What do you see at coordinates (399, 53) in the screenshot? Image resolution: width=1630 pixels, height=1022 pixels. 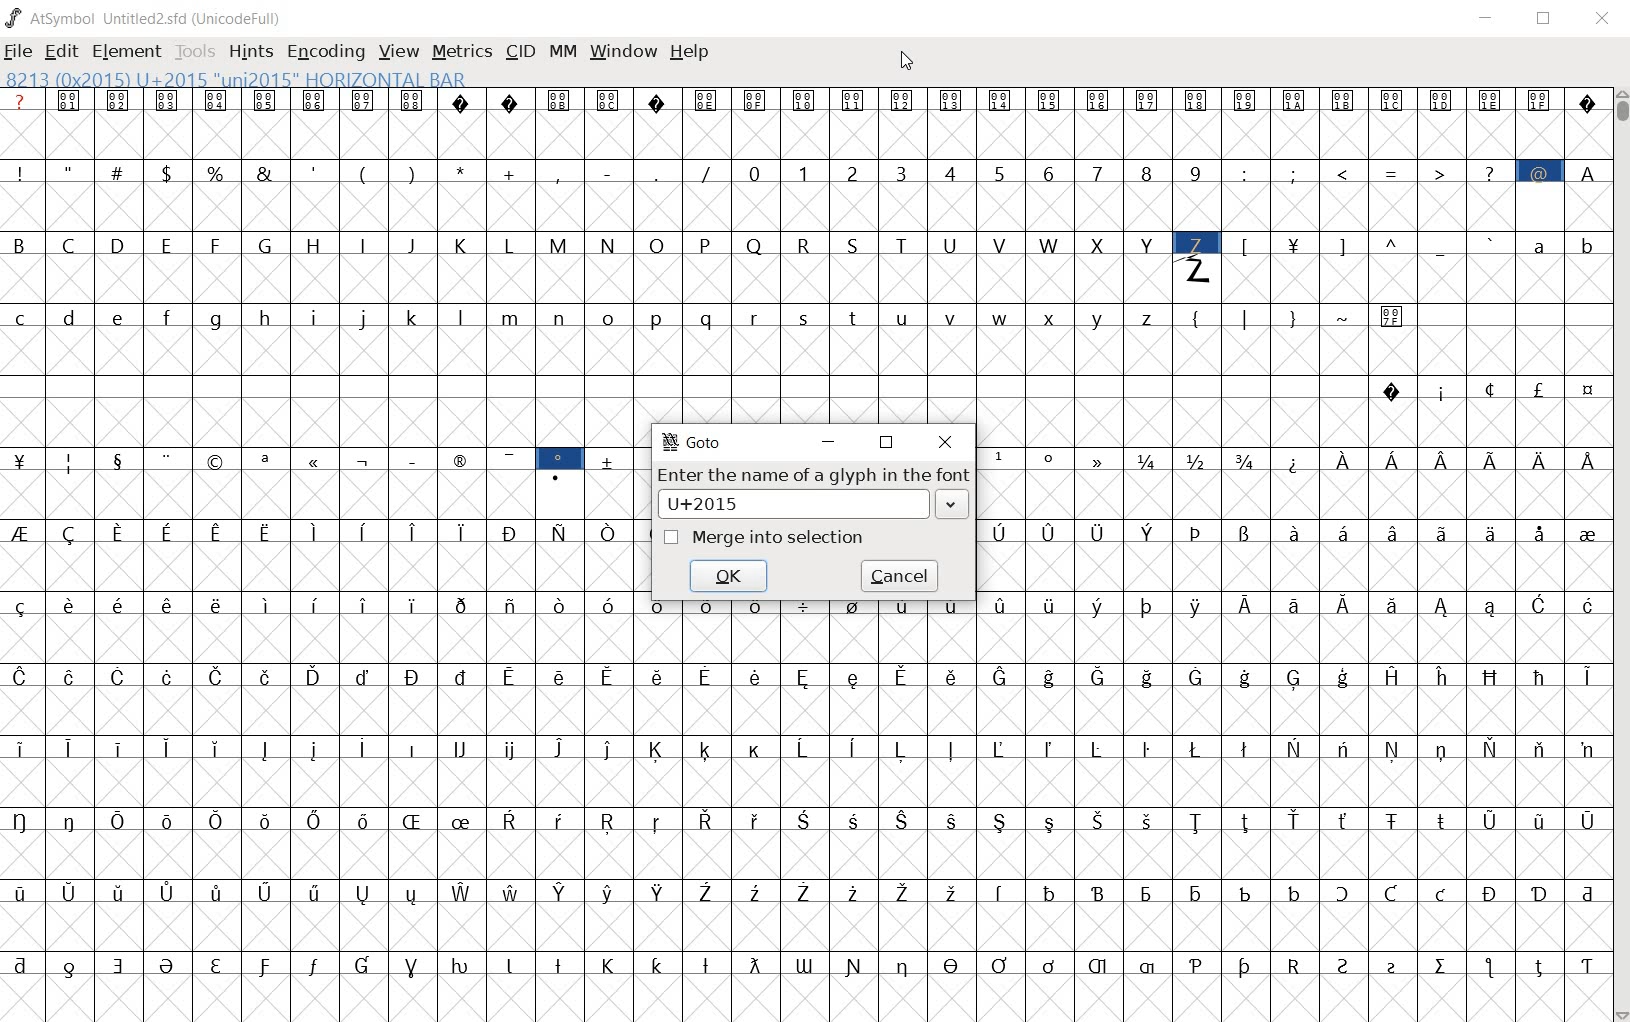 I see `VIEW` at bounding box center [399, 53].